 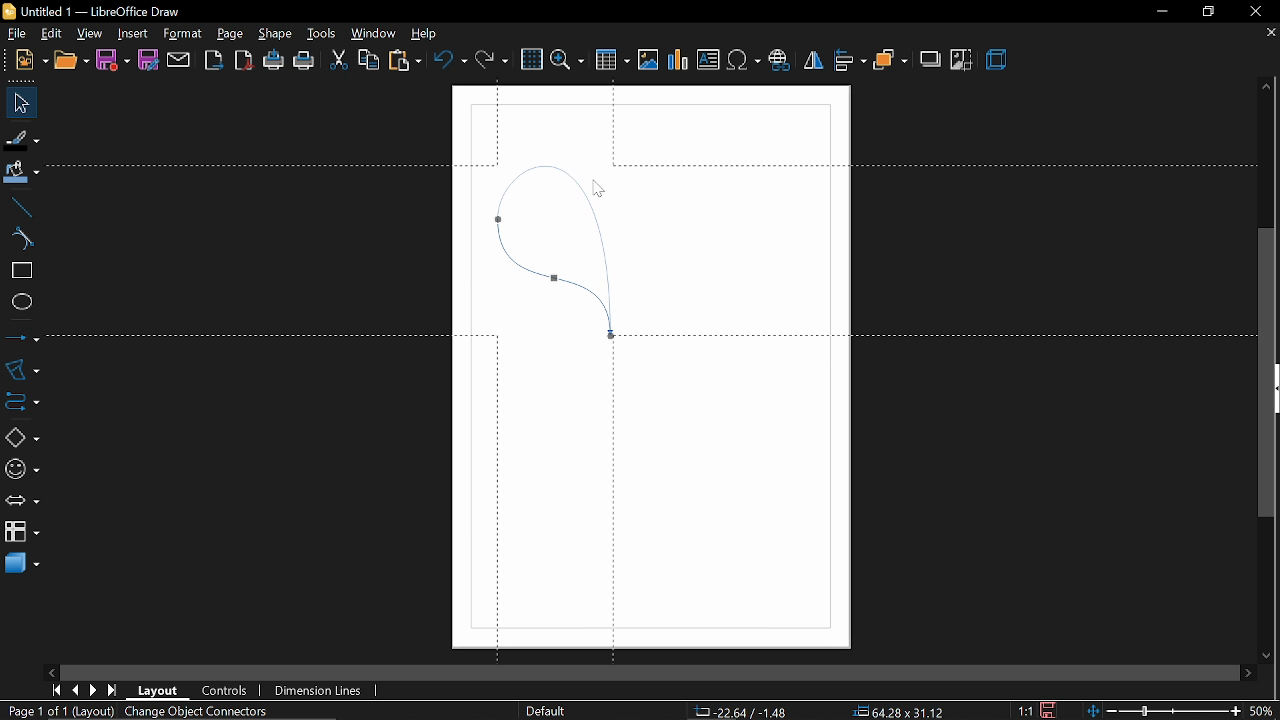 What do you see at coordinates (679, 60) in the screenshot?
I see `Insert chart` at bounding box center [679, 60].